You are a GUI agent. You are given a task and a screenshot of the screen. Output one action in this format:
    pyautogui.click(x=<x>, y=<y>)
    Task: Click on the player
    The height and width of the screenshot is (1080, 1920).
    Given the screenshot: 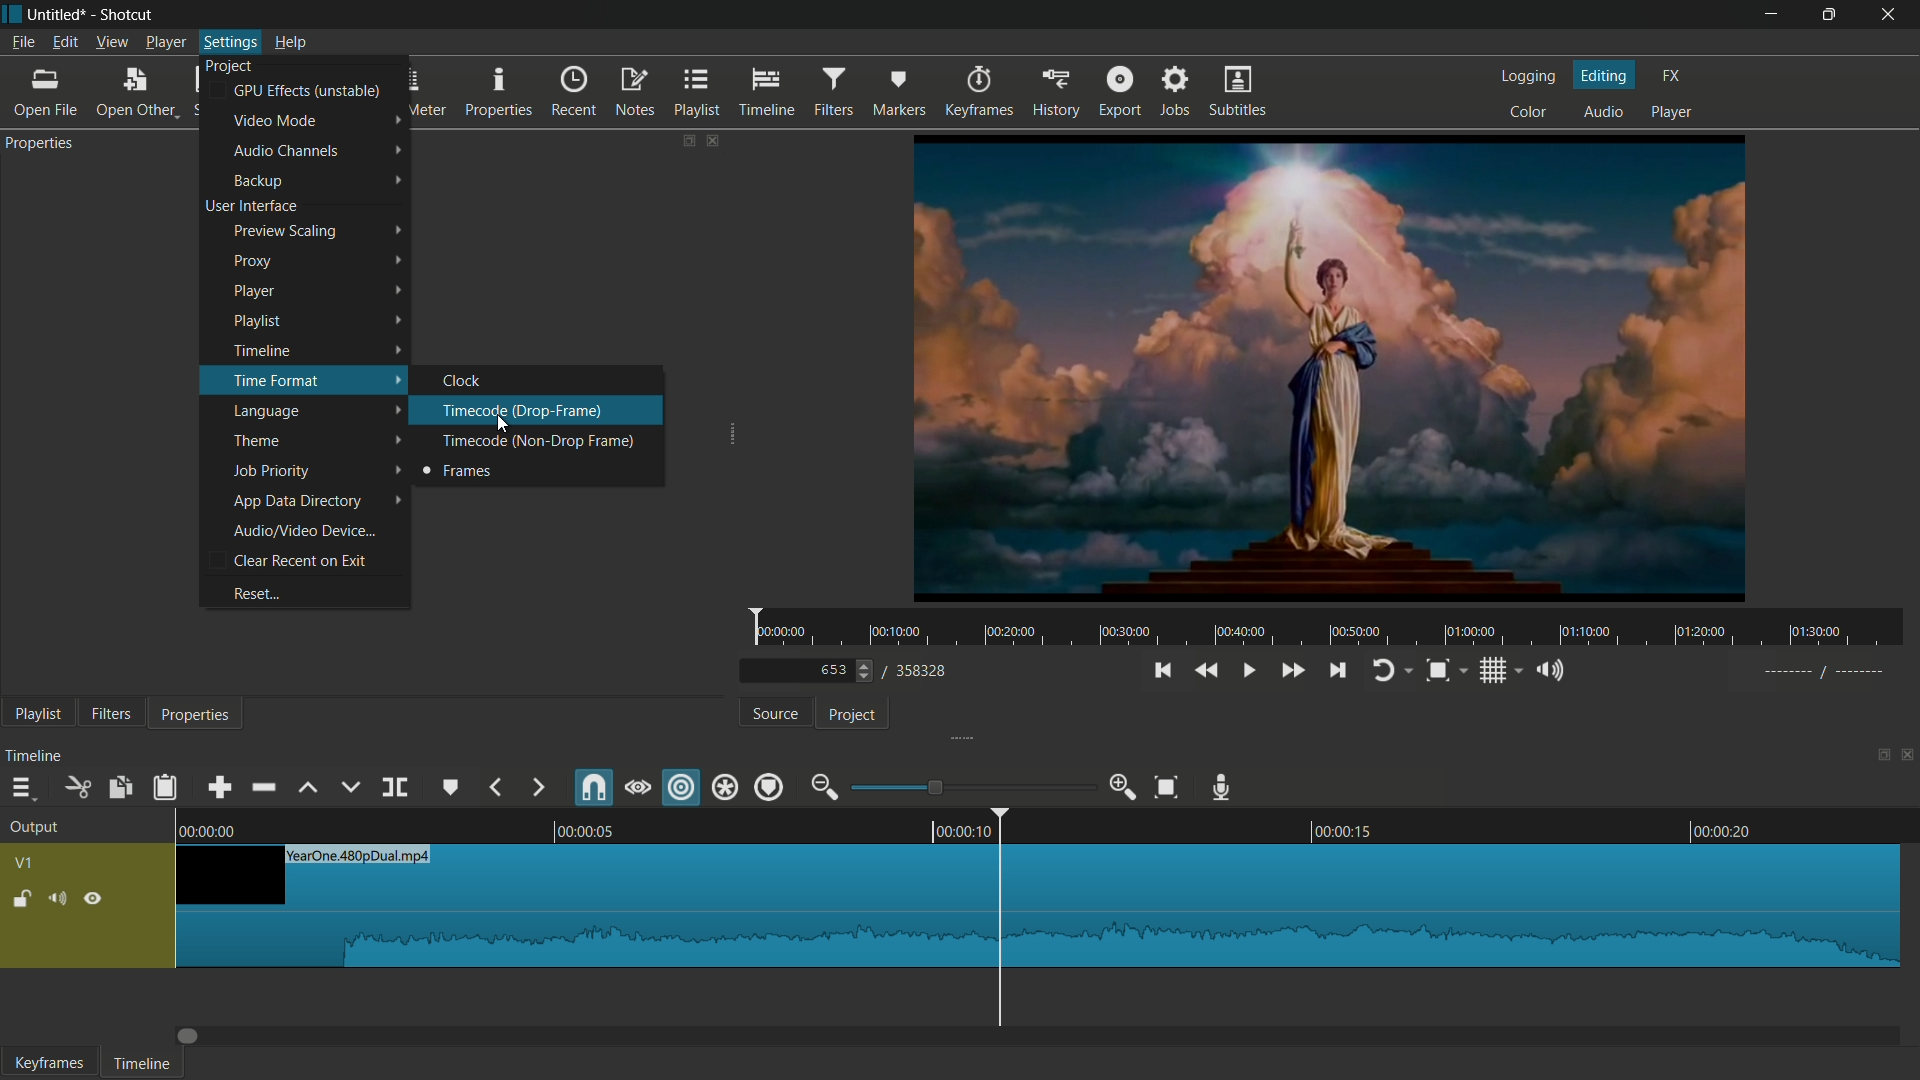 What is the action you would take?
    pyautogui.click(x=255, y=292)
    